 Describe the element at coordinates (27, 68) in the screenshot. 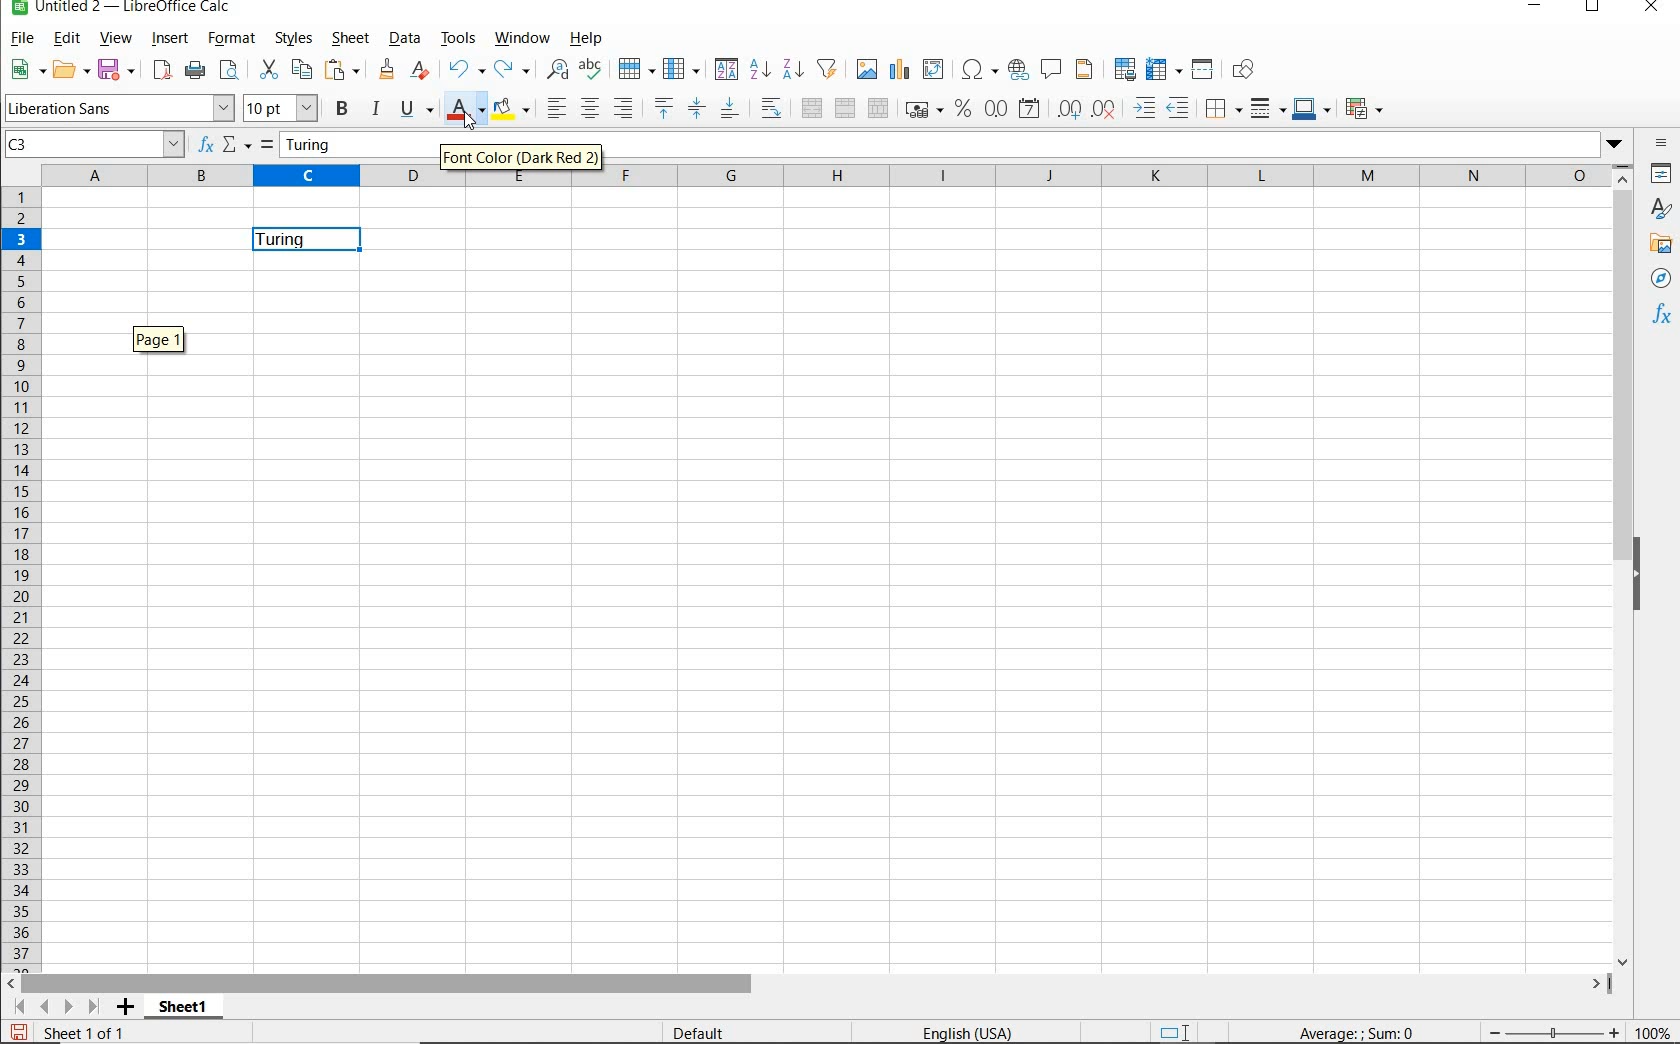

I see `NEW` at that location.